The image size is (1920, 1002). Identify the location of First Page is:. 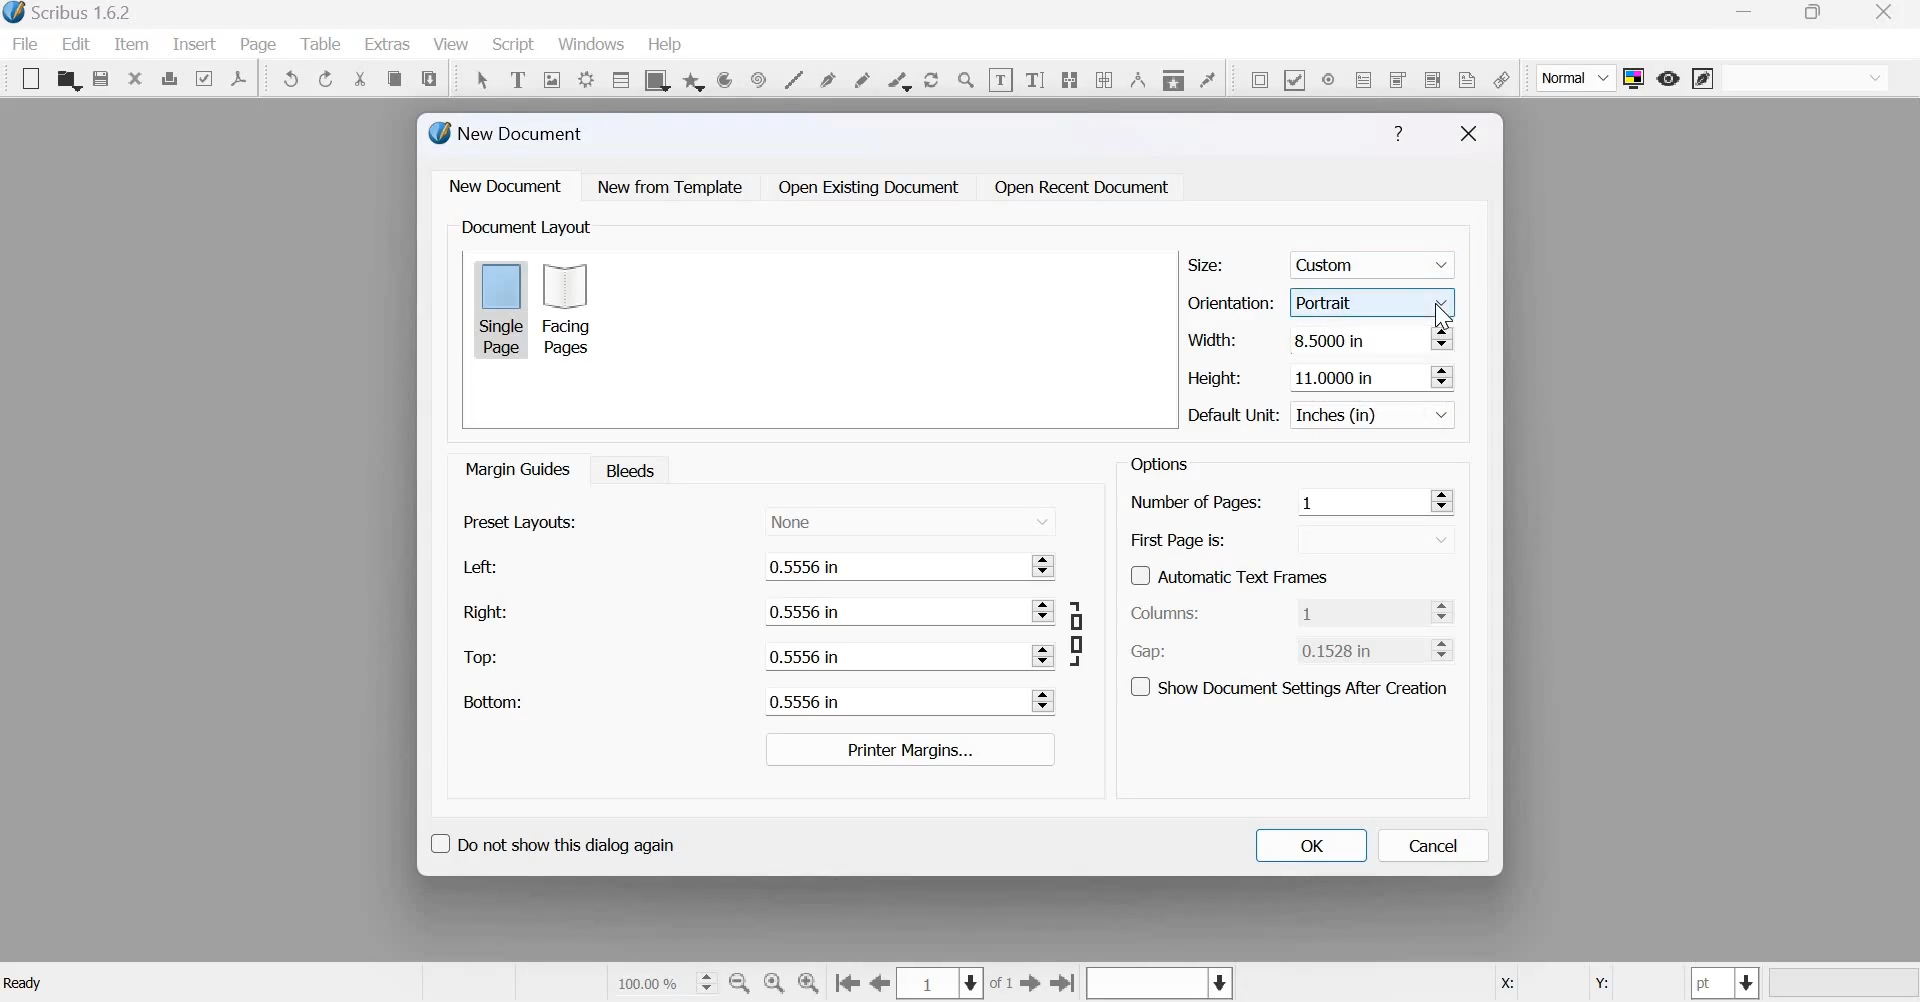
(1179, 538).